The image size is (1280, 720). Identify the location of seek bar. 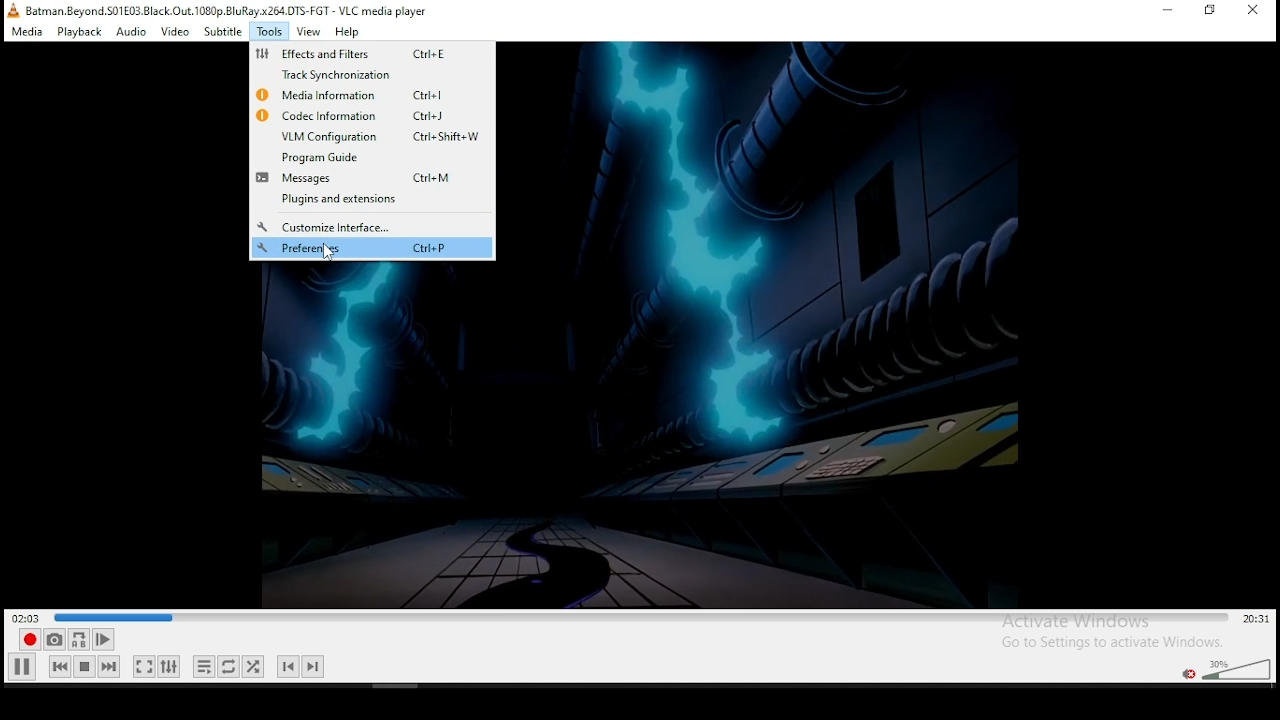
(643, 618).